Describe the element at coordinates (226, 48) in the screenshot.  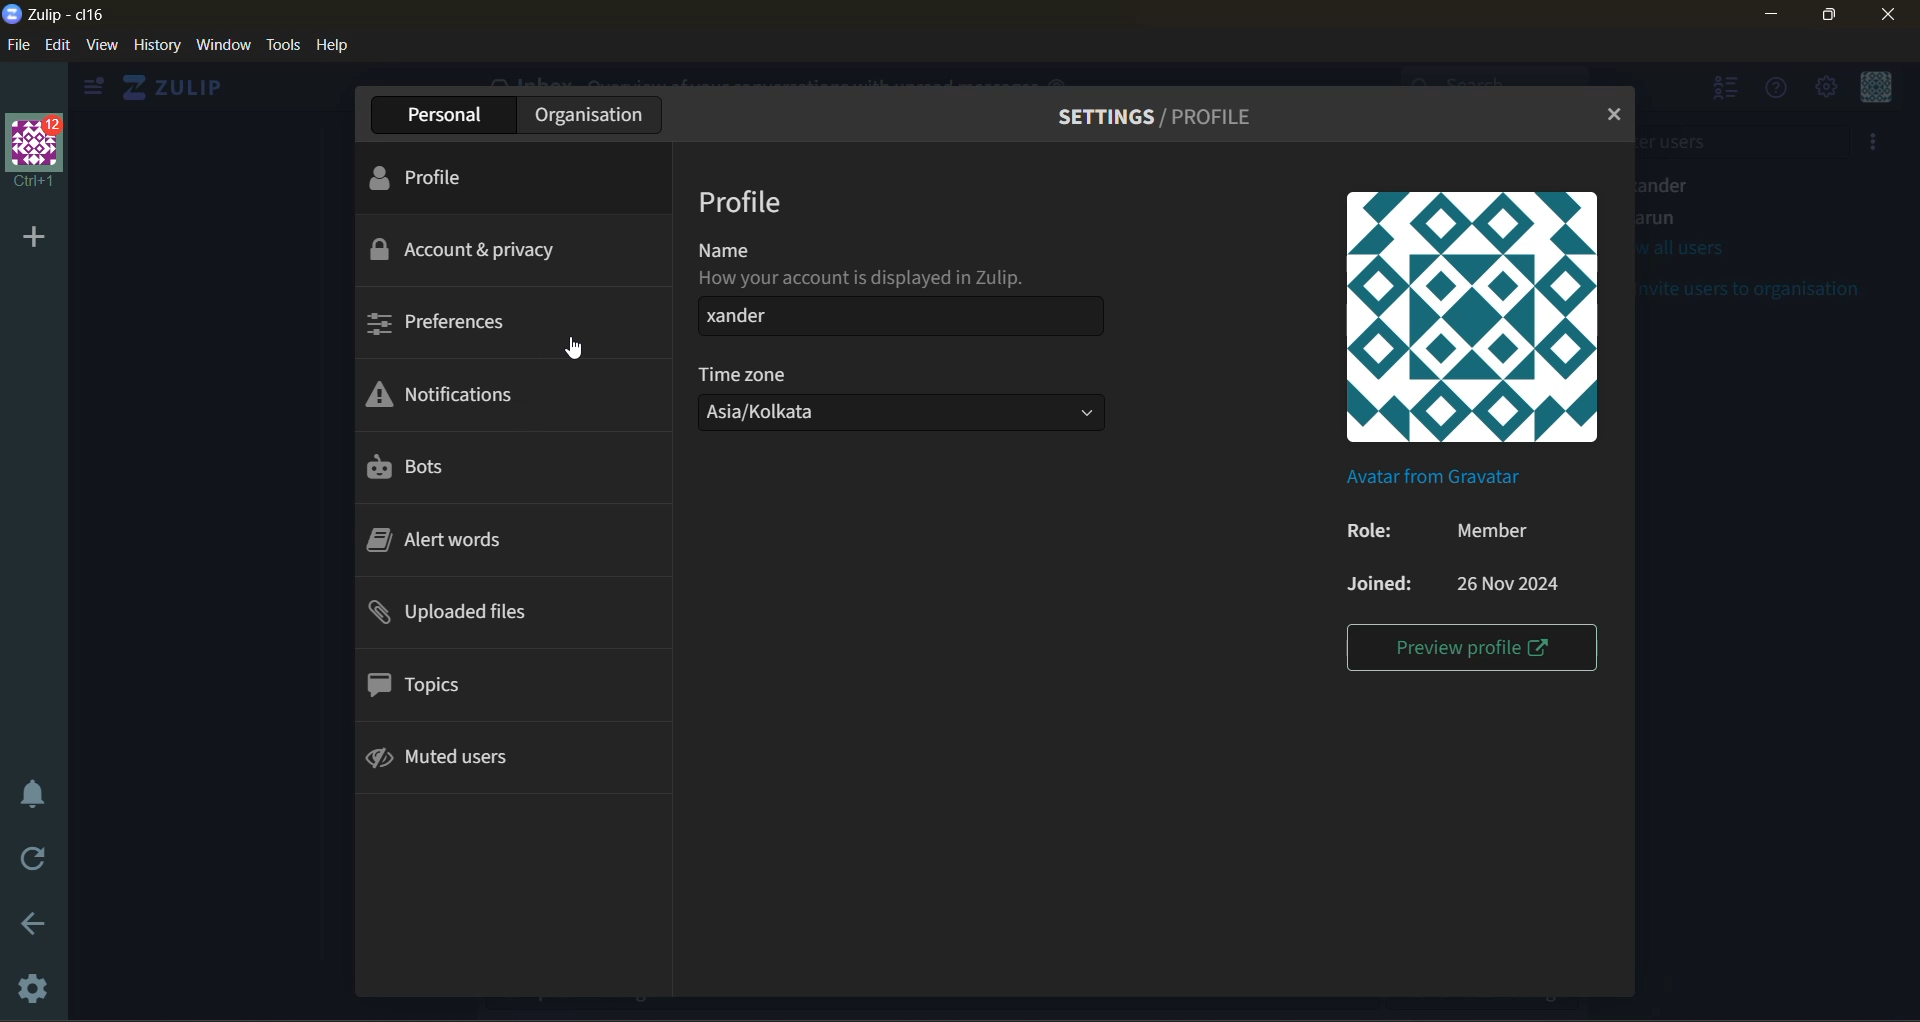
I see `window` at that location.